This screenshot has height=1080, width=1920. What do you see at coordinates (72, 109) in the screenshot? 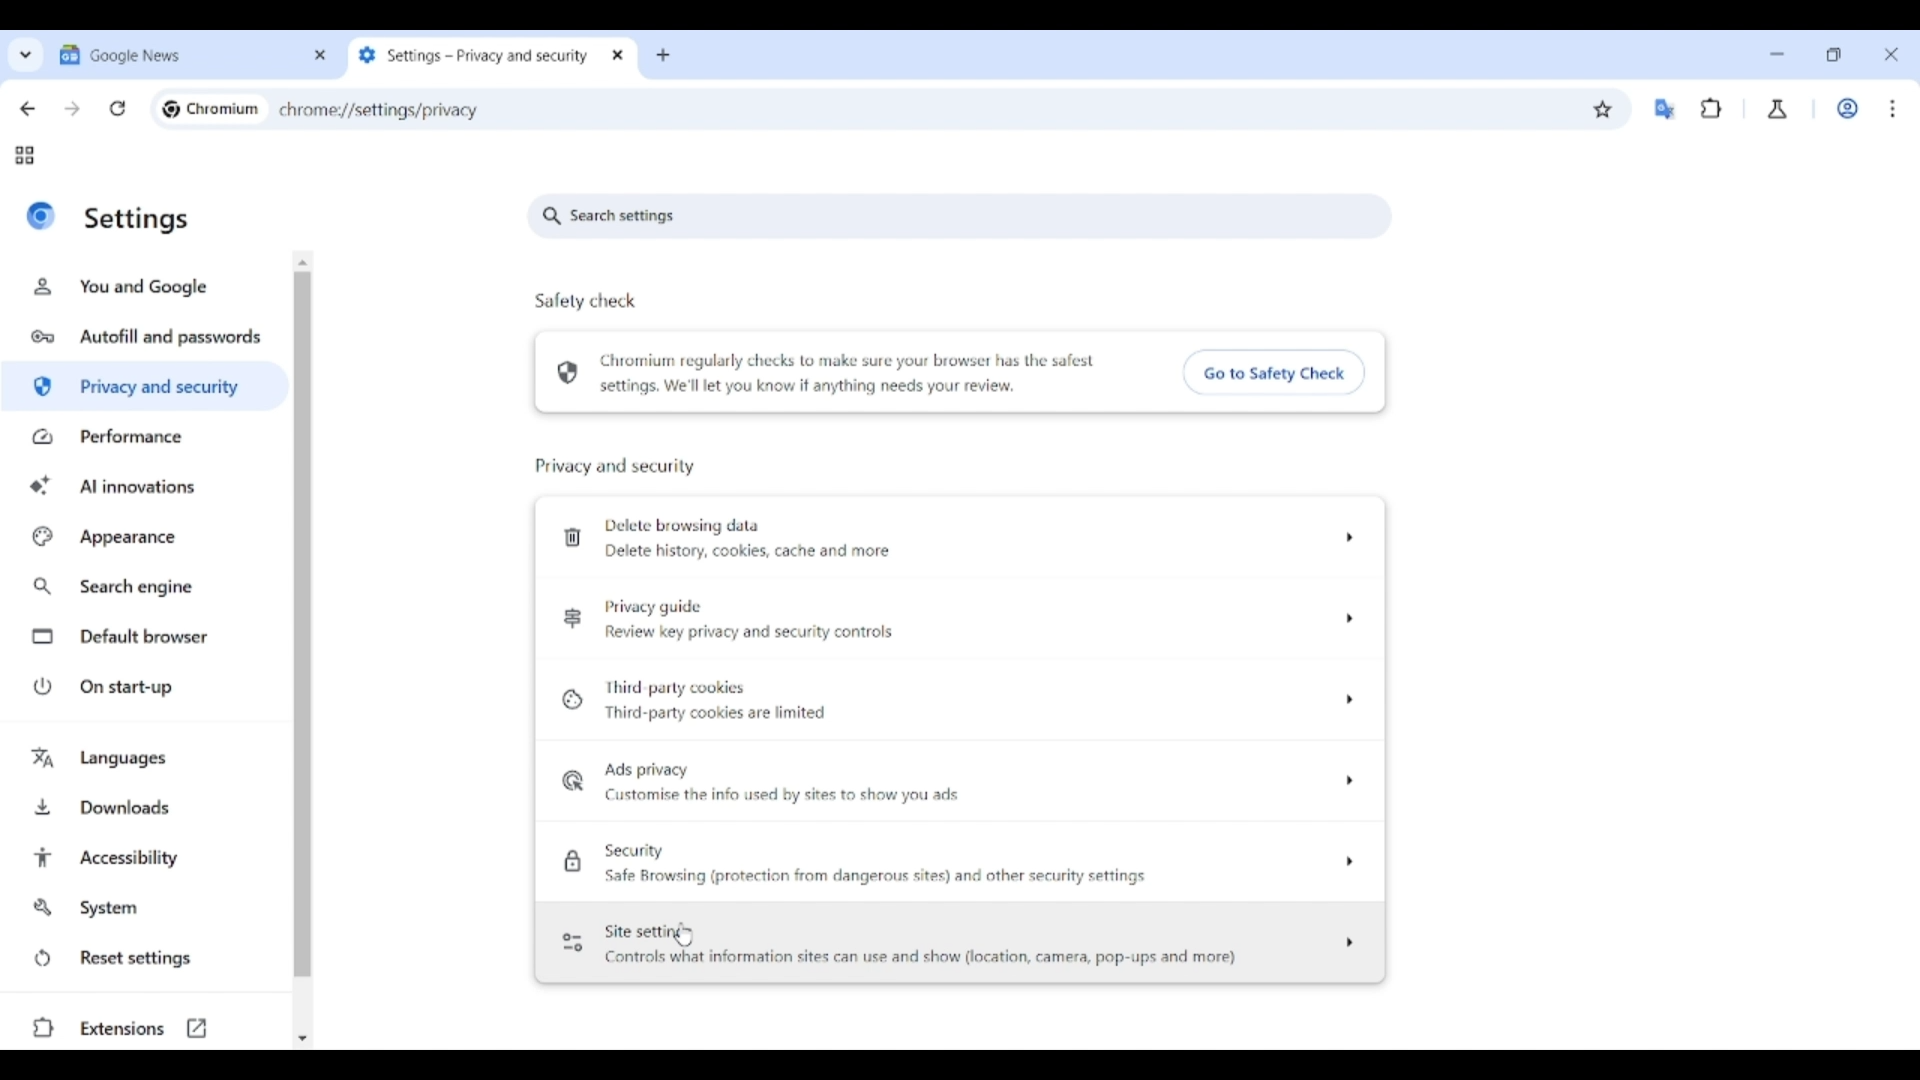
I see `Go forward` at bounding box center [72, 109].